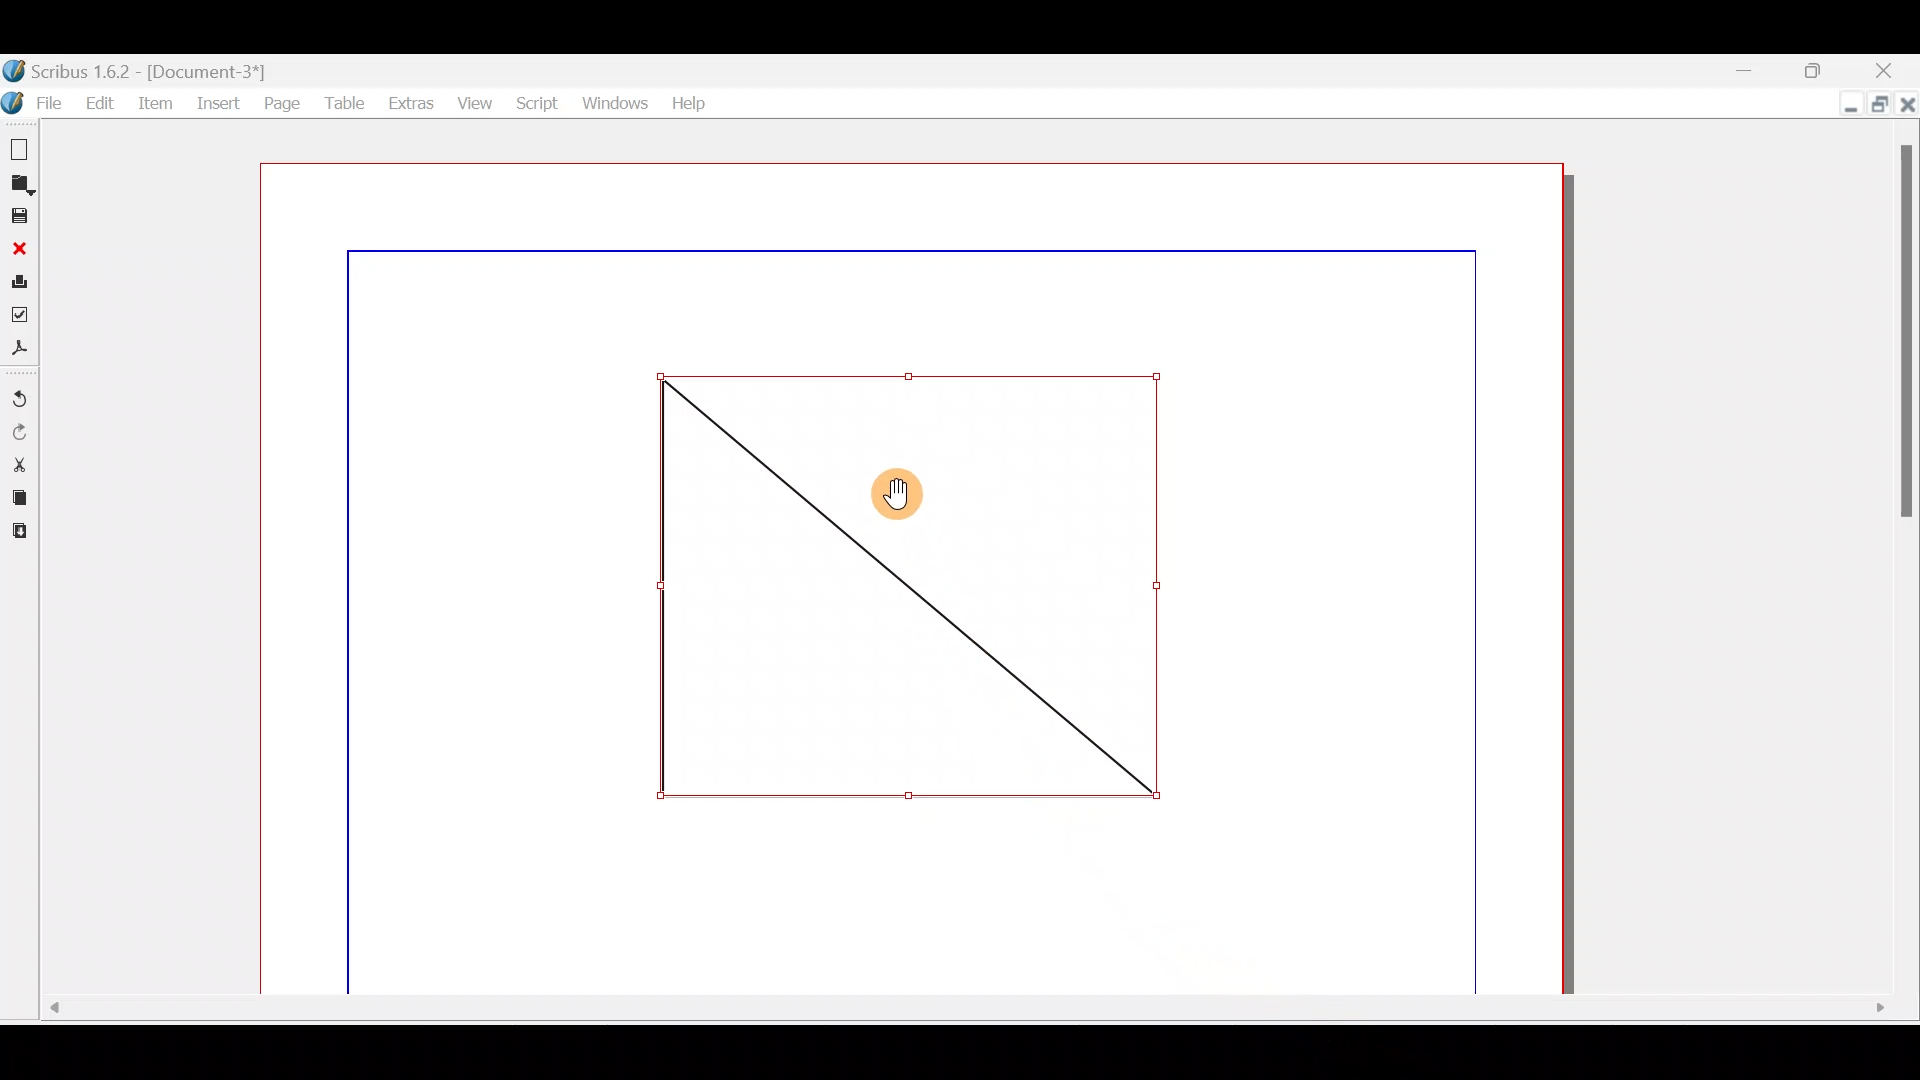 Image resolution: width=1920 pixels, height=1080 pixels. Describe the element at coordinates (1894, 69) in the screenshot. I see `Close` at that location.